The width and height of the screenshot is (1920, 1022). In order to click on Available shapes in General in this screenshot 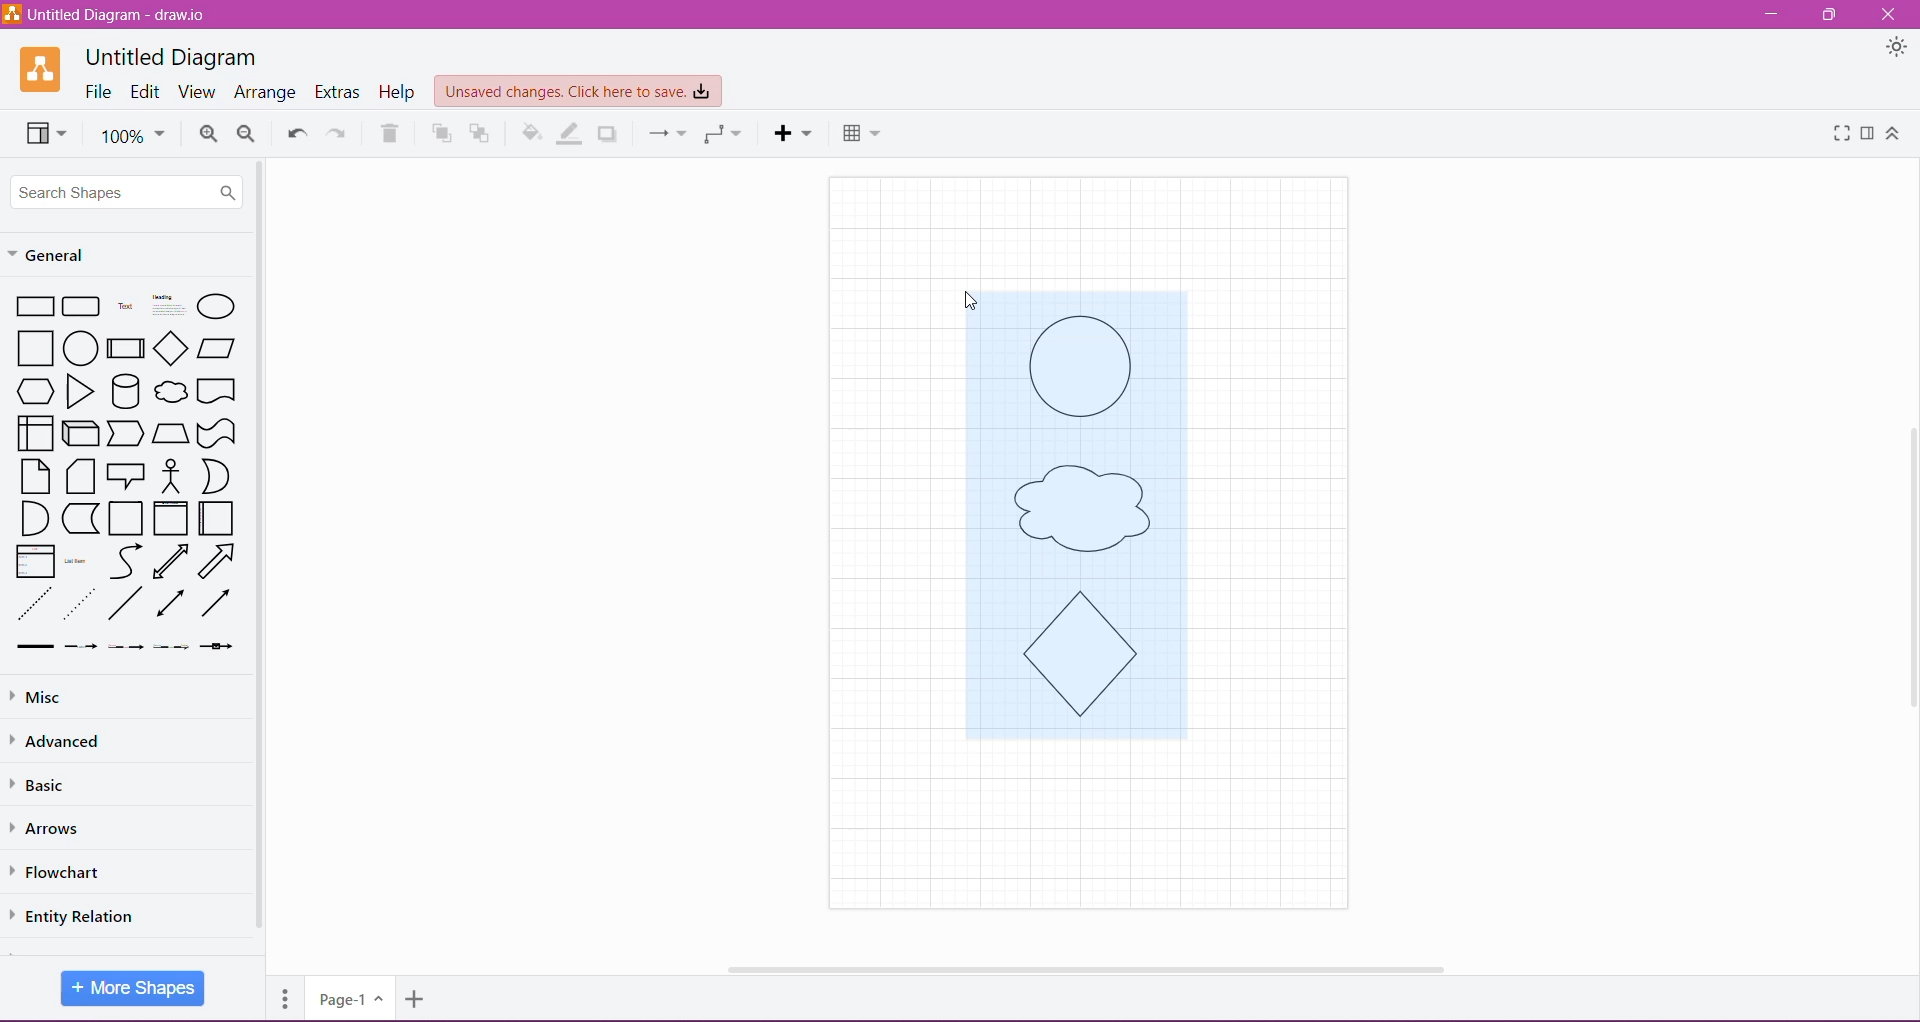, I will do `click(125, 474)`.